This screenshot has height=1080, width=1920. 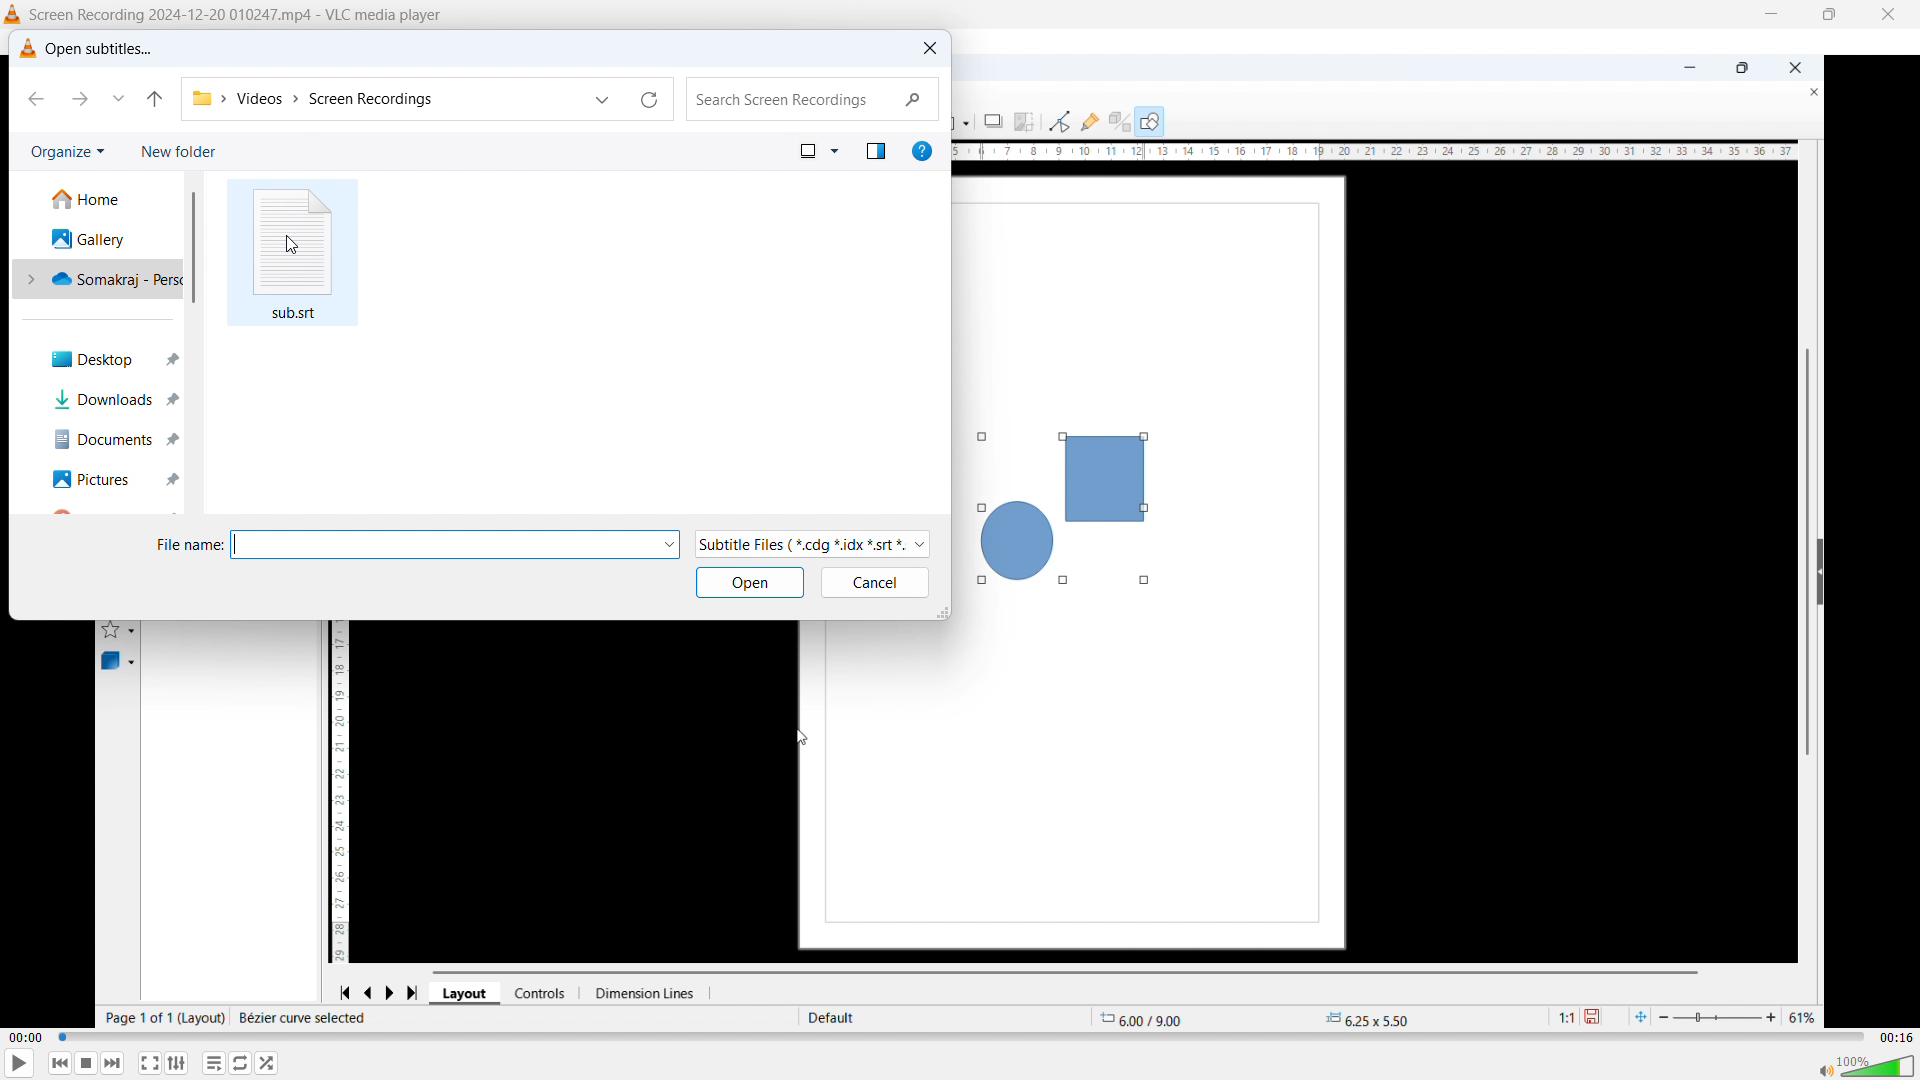 I want to click on hide, so click(x=1820, y=571).